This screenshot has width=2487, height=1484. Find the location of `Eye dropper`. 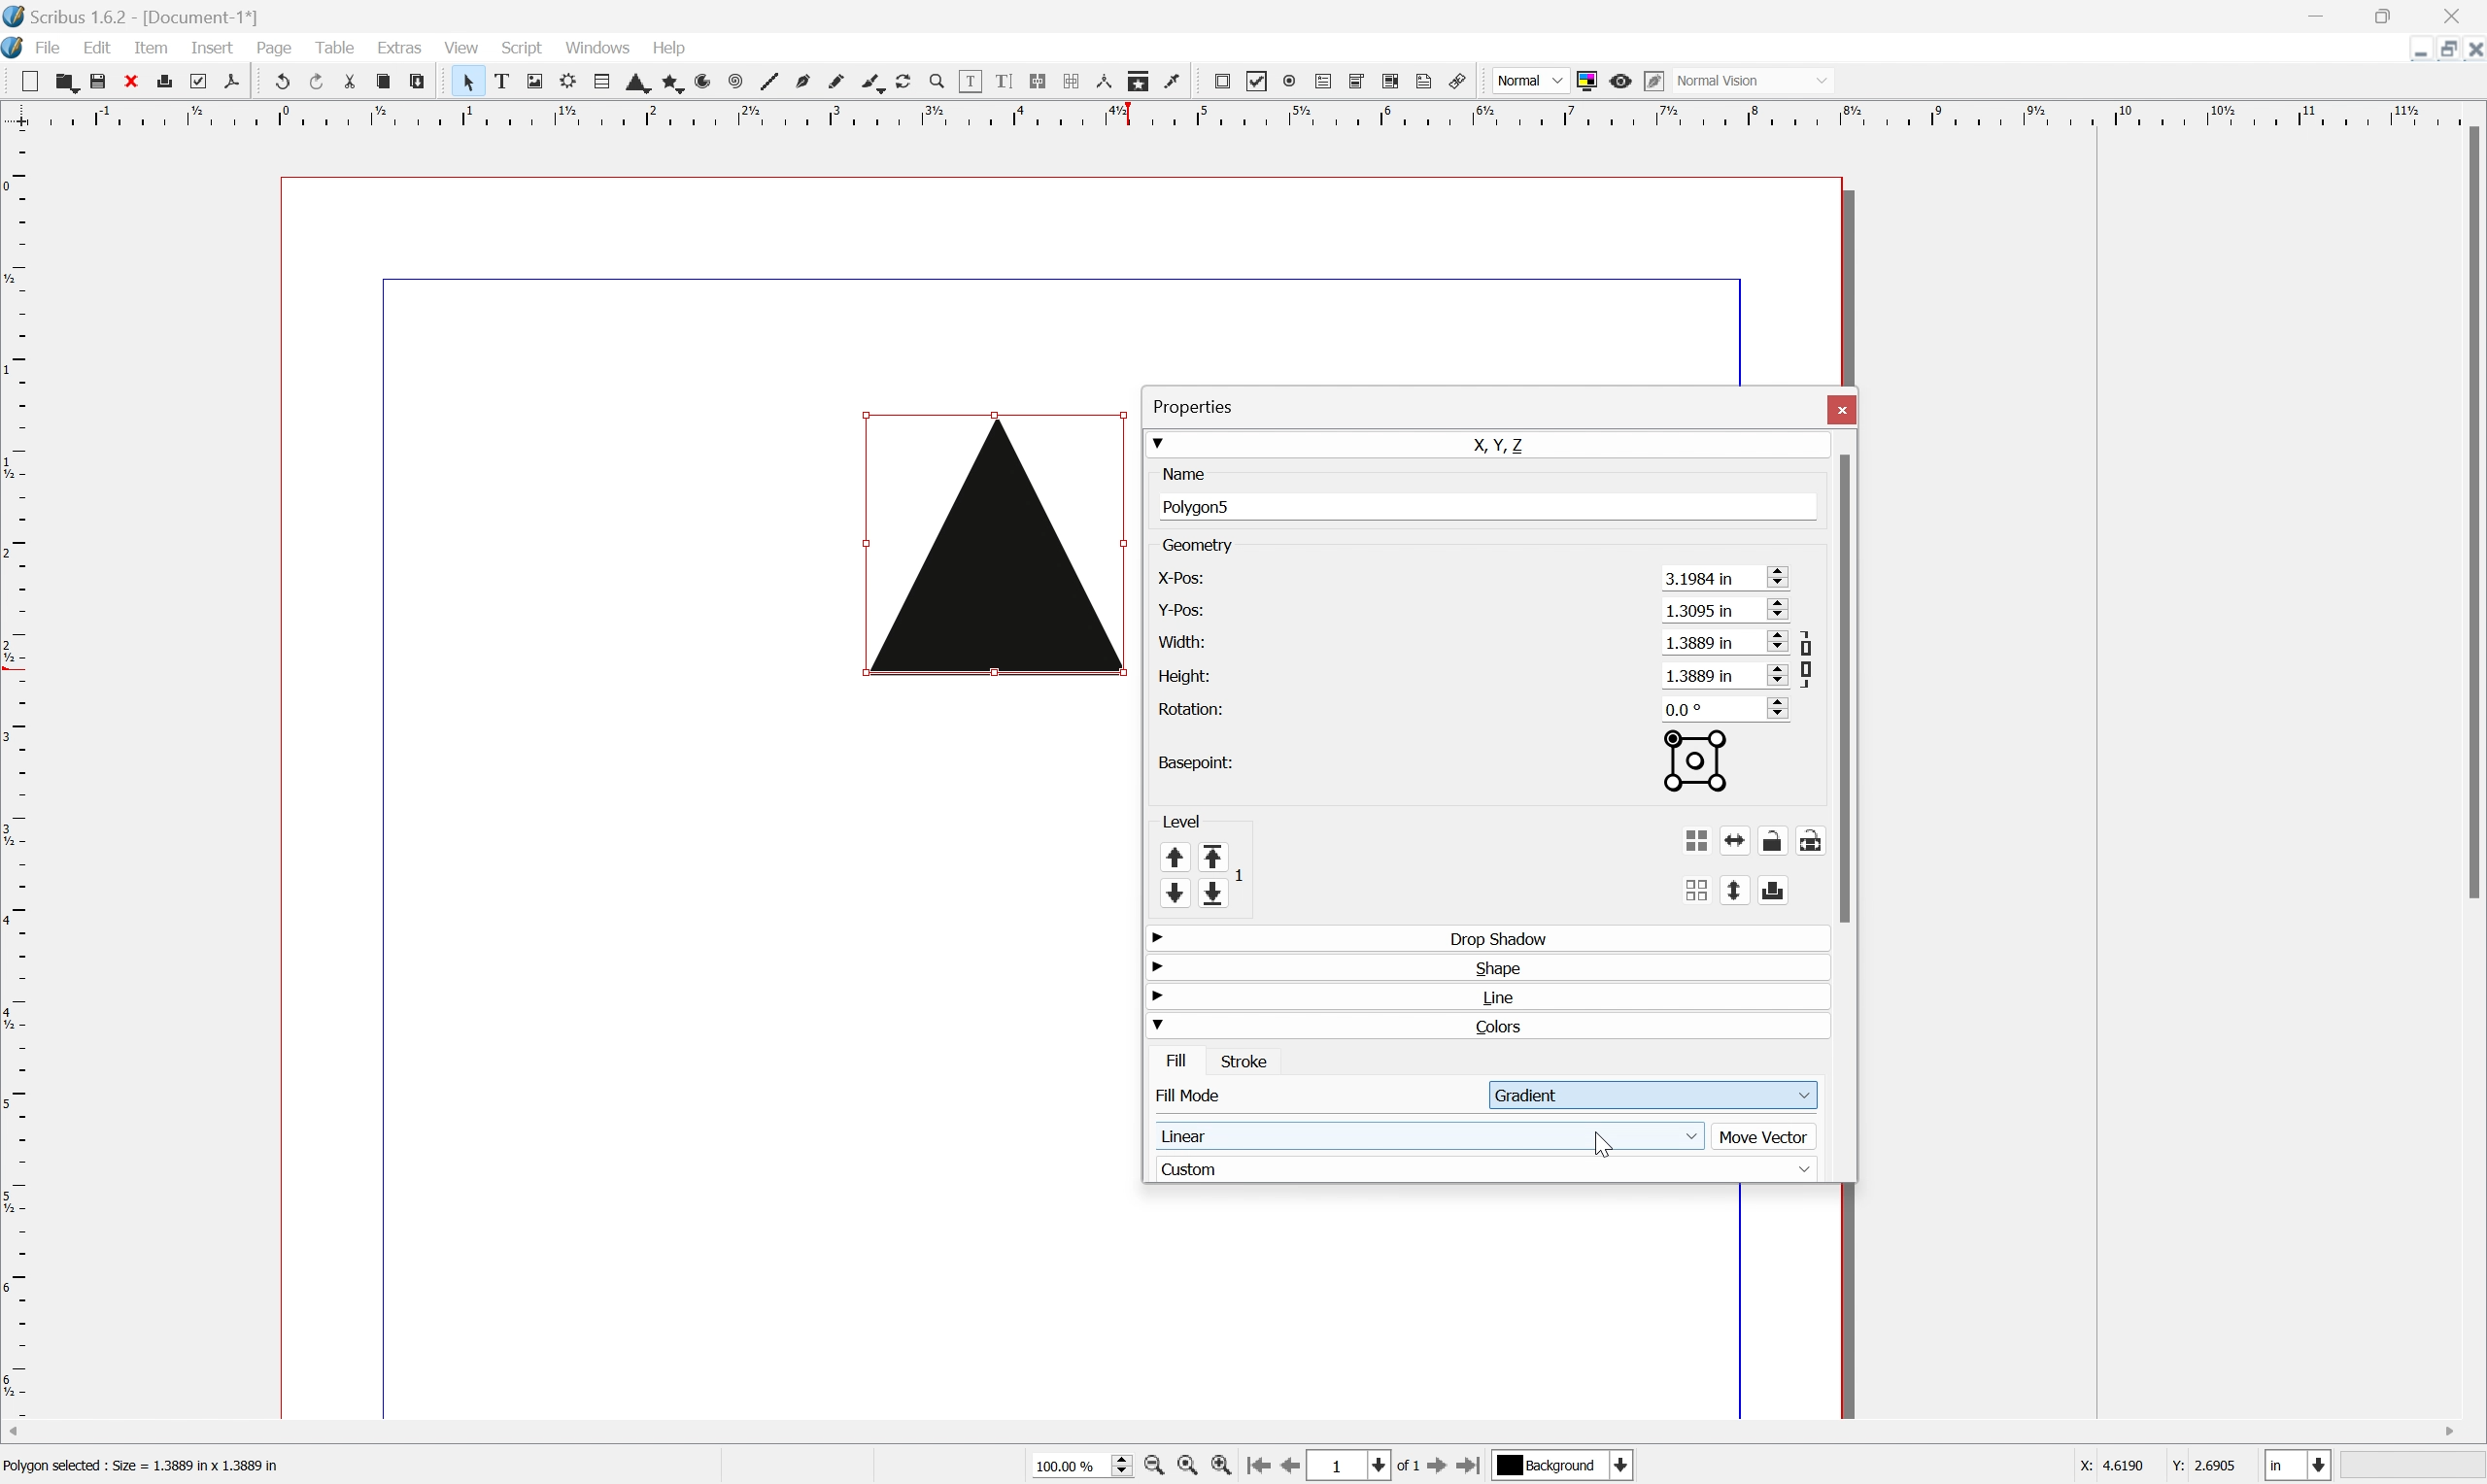

Eye dropper is located at coordinates (1178, 82).